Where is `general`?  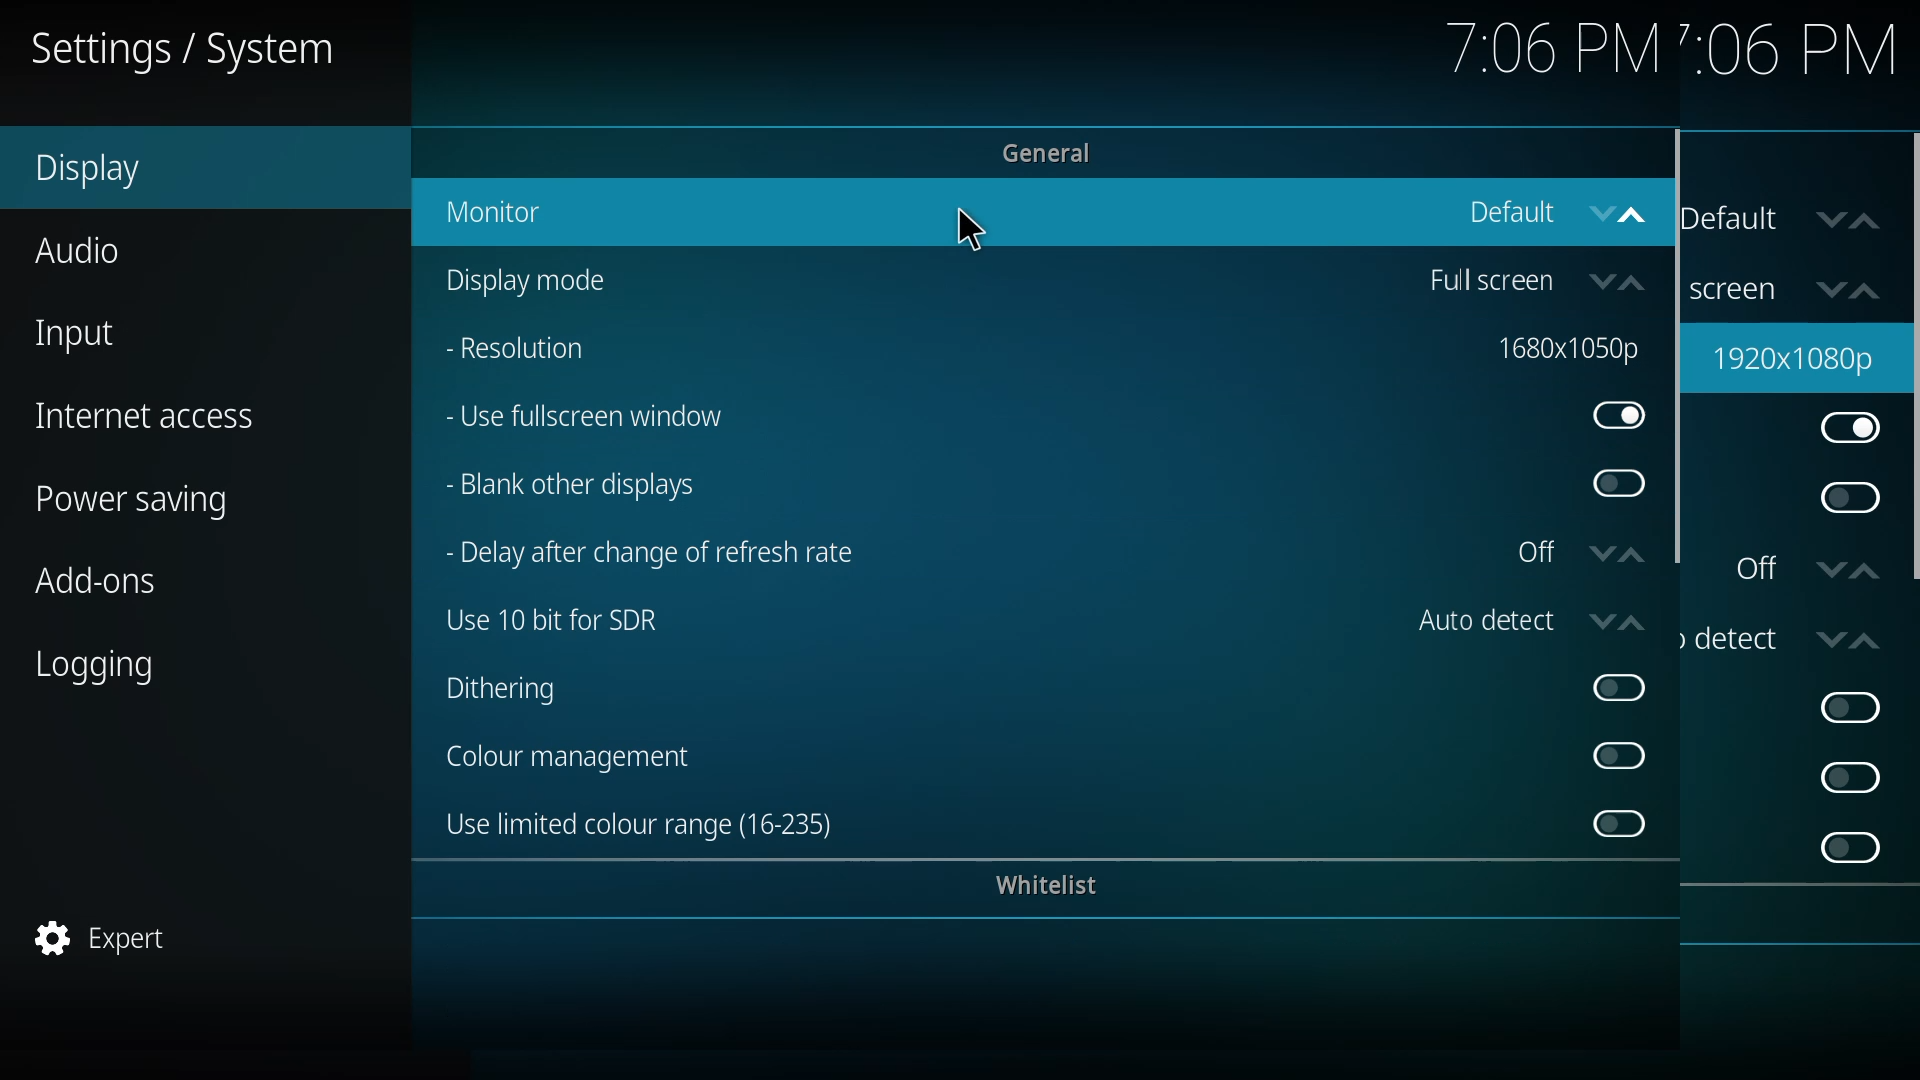
general is located at coordinates (1039, 155).